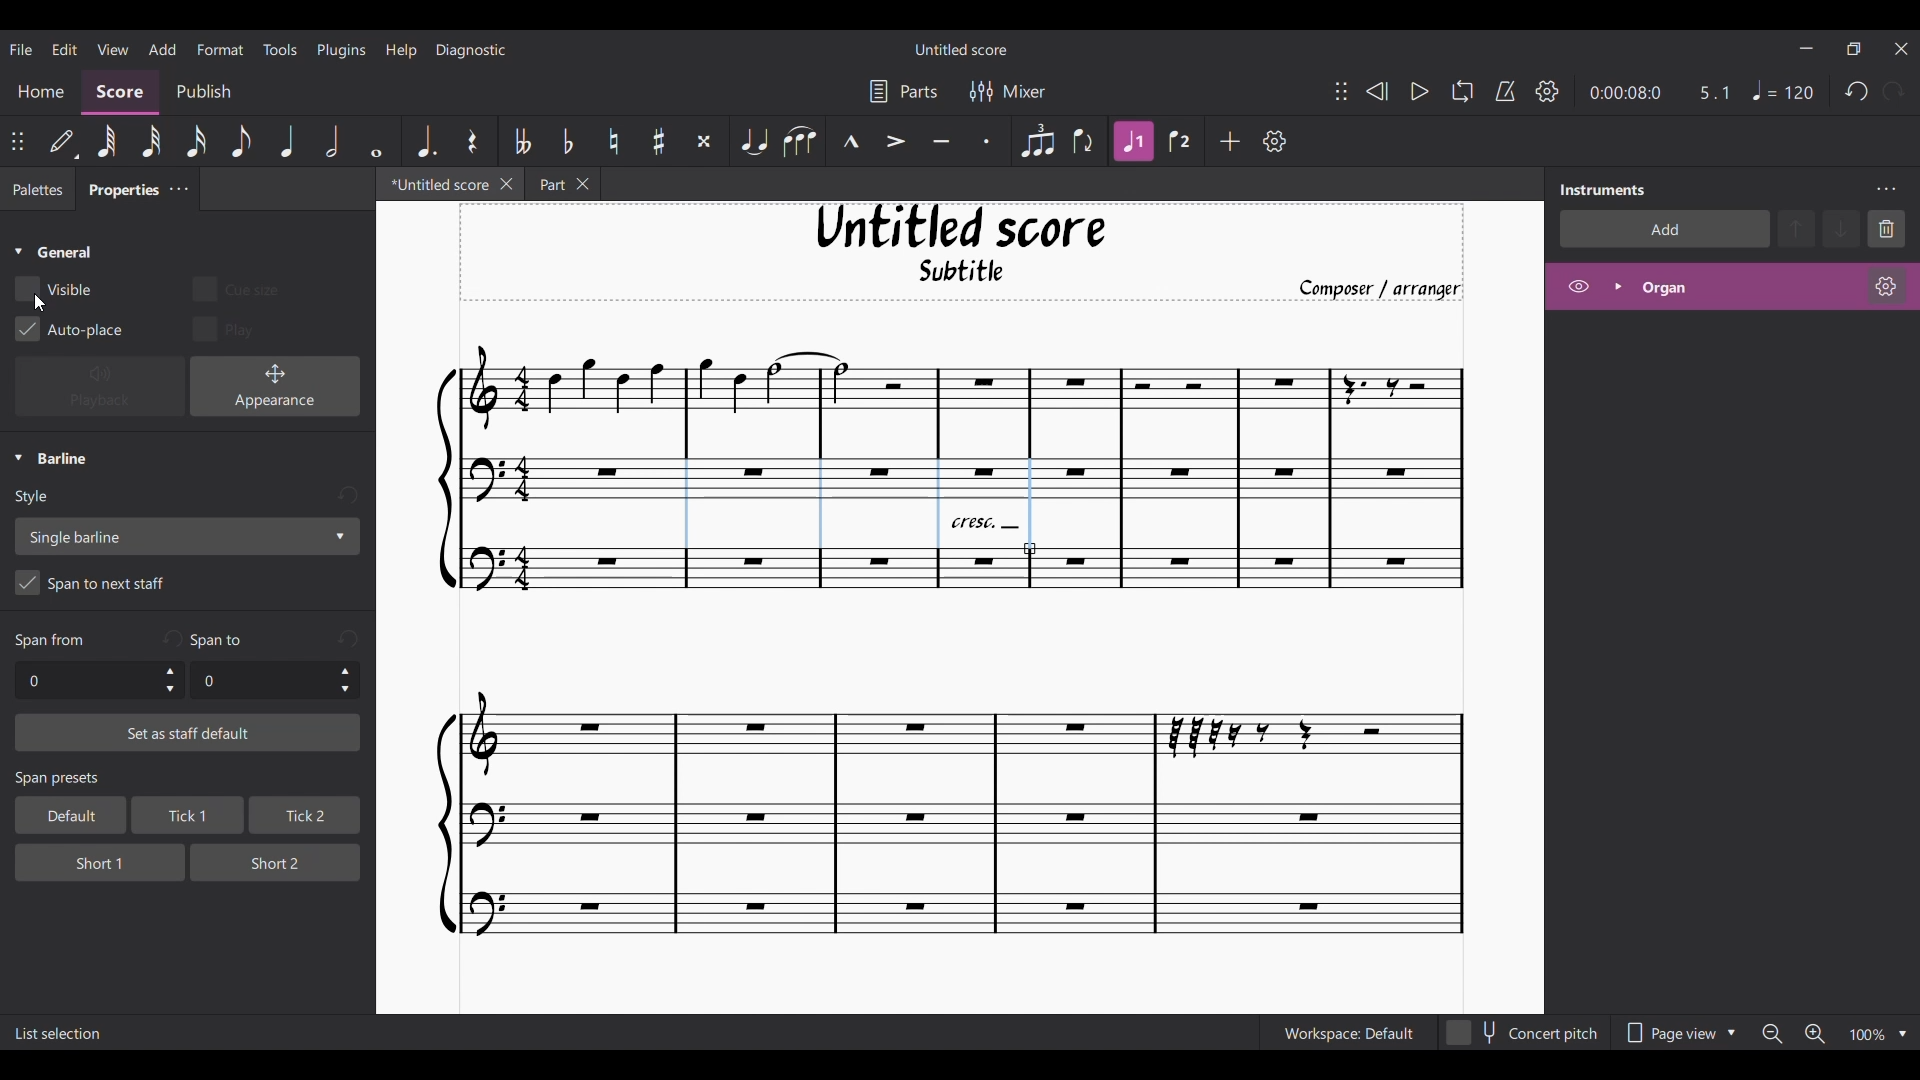  Describe the element at coordinates (952, 765) in the screenshot. I see `Current score` at that location.